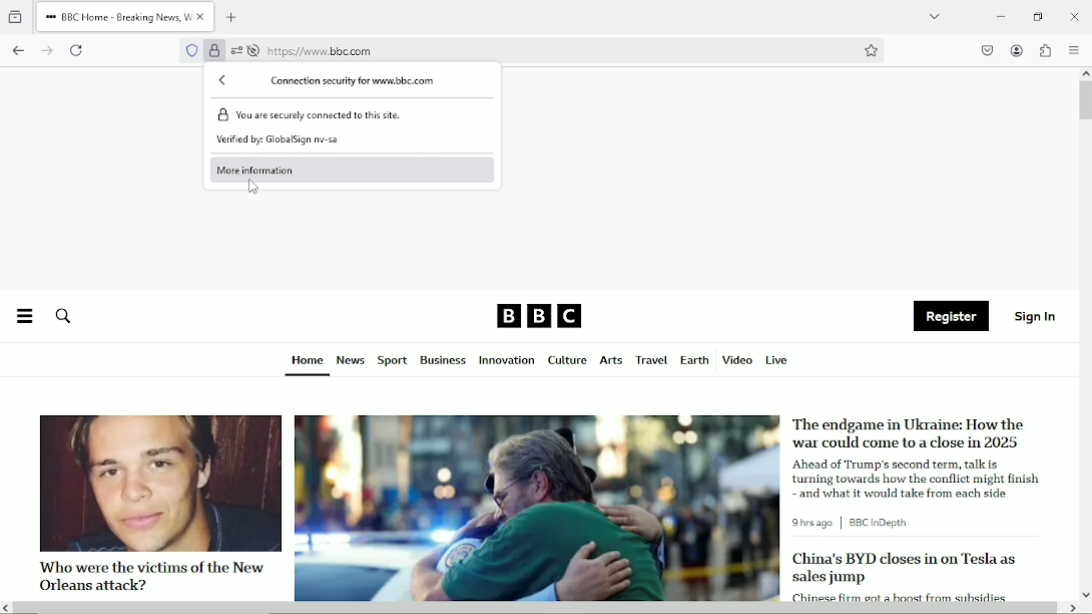 This screenshot has height=614, width=1092. Describe the element at coordinates (899, 595) in the screenshot. I see `Chinese firm got a boost from subsides` at that location.